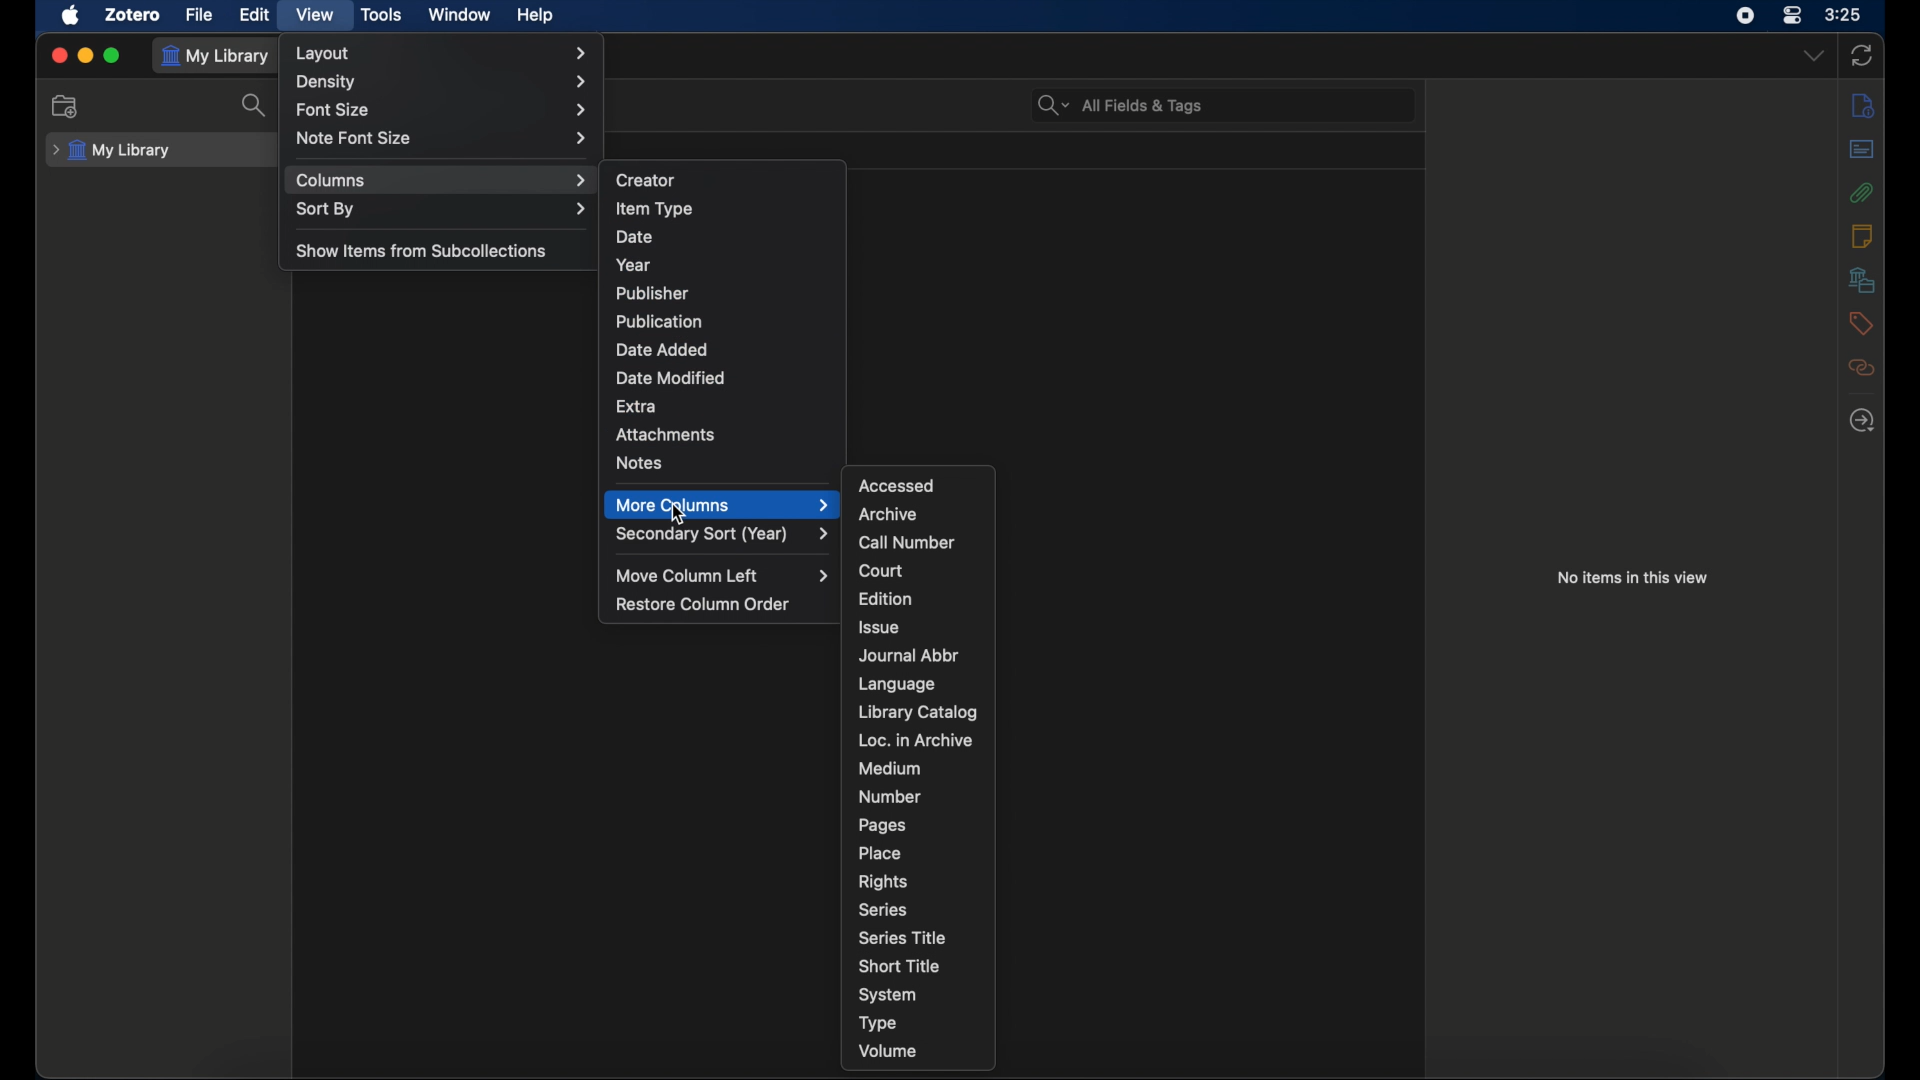 This screenshot has width=1920, height=1080. Describe the element at coordinates (887, 599) in the screenshot. I see `edition` at that location.